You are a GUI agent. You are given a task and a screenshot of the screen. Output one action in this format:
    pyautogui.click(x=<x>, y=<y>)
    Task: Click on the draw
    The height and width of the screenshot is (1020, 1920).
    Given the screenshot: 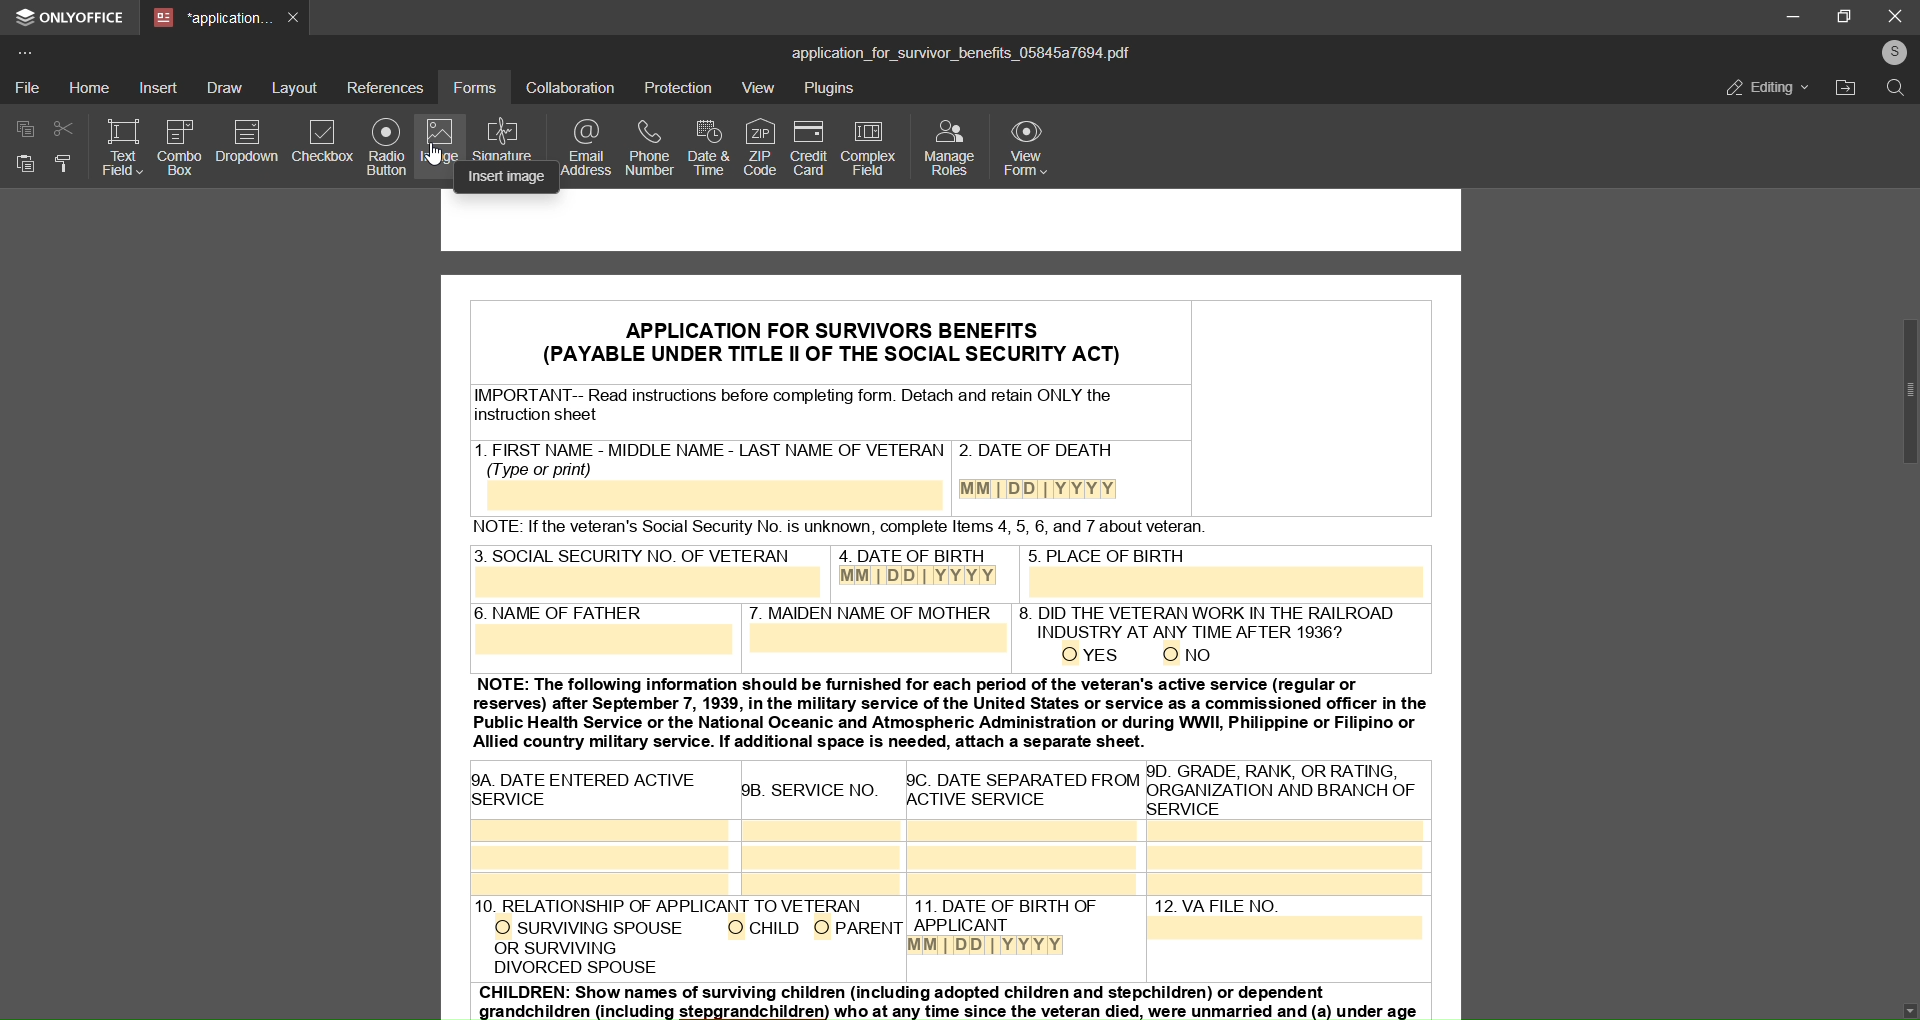 What is the action you would take?
    pyautogui.click(x=224, y=87)
    